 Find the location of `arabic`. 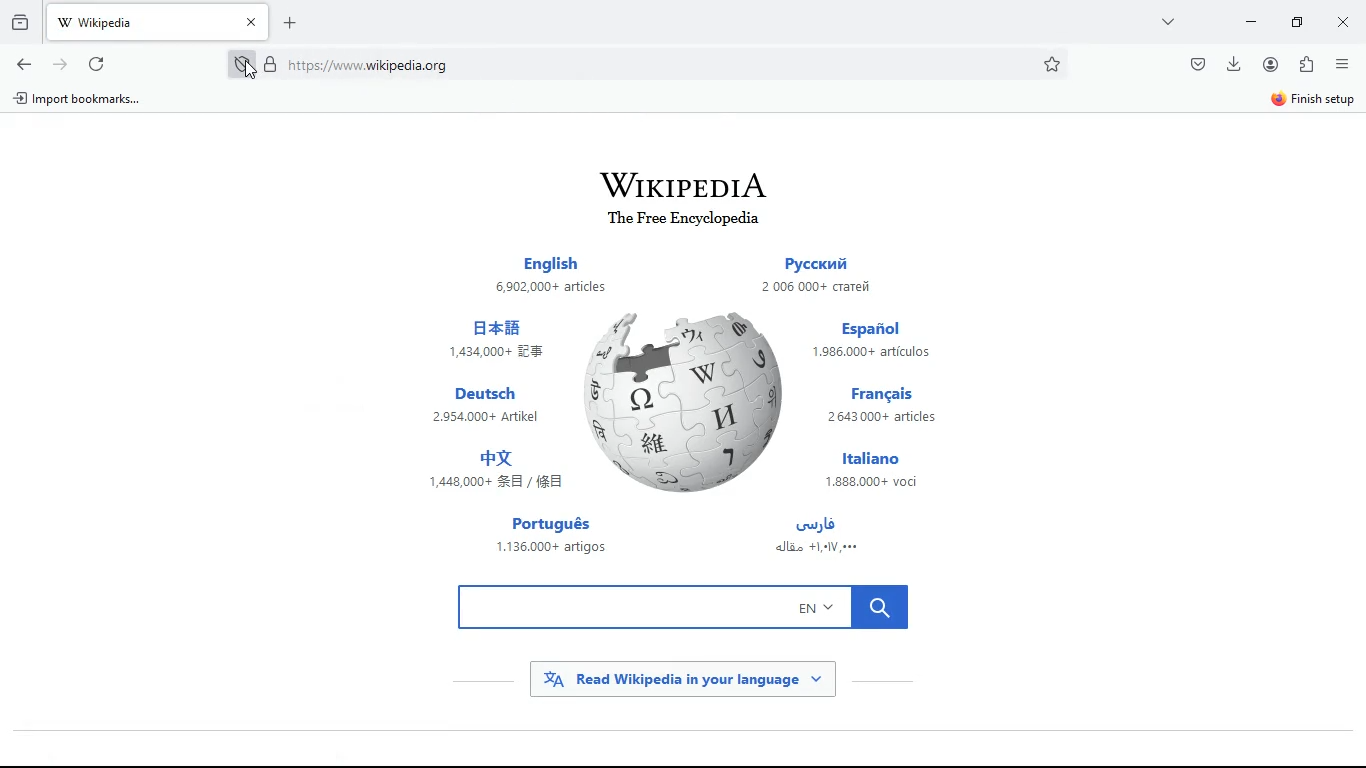

arabic is located at coordinates (828, 541).